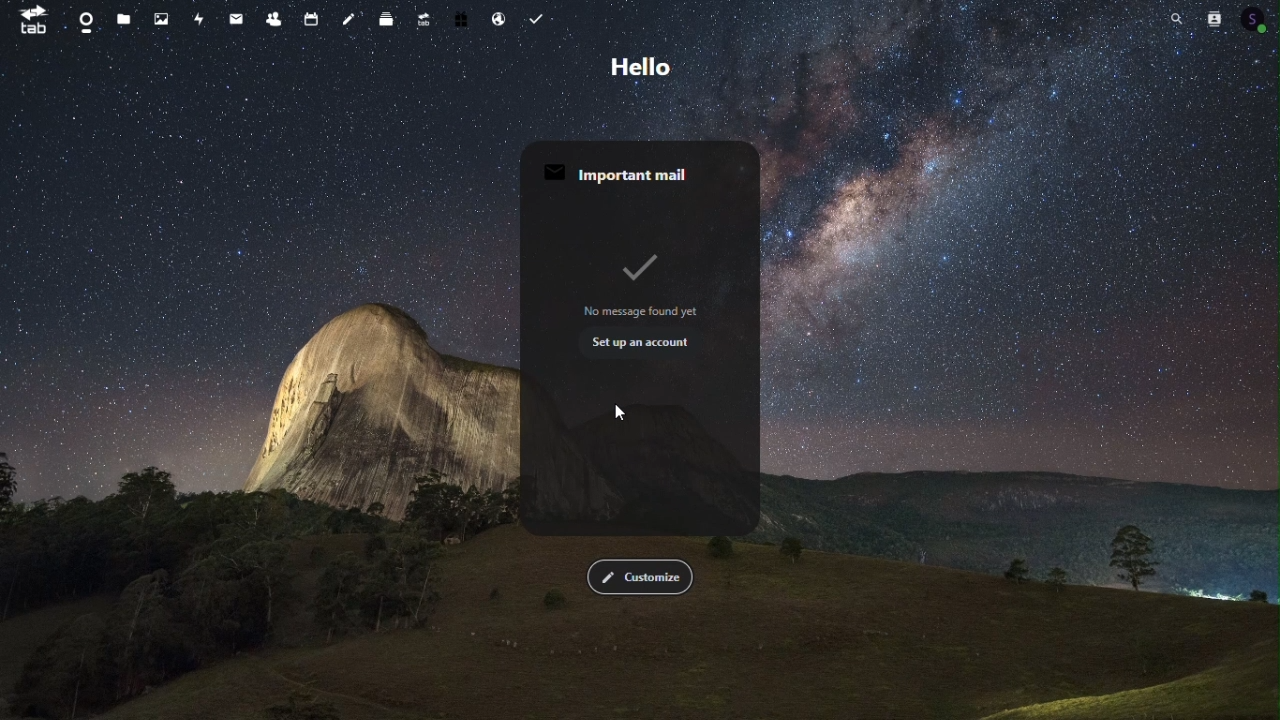 The width and height of the screenshot is (1280, 720). I want to click on Email hosting, so click(495, 18).